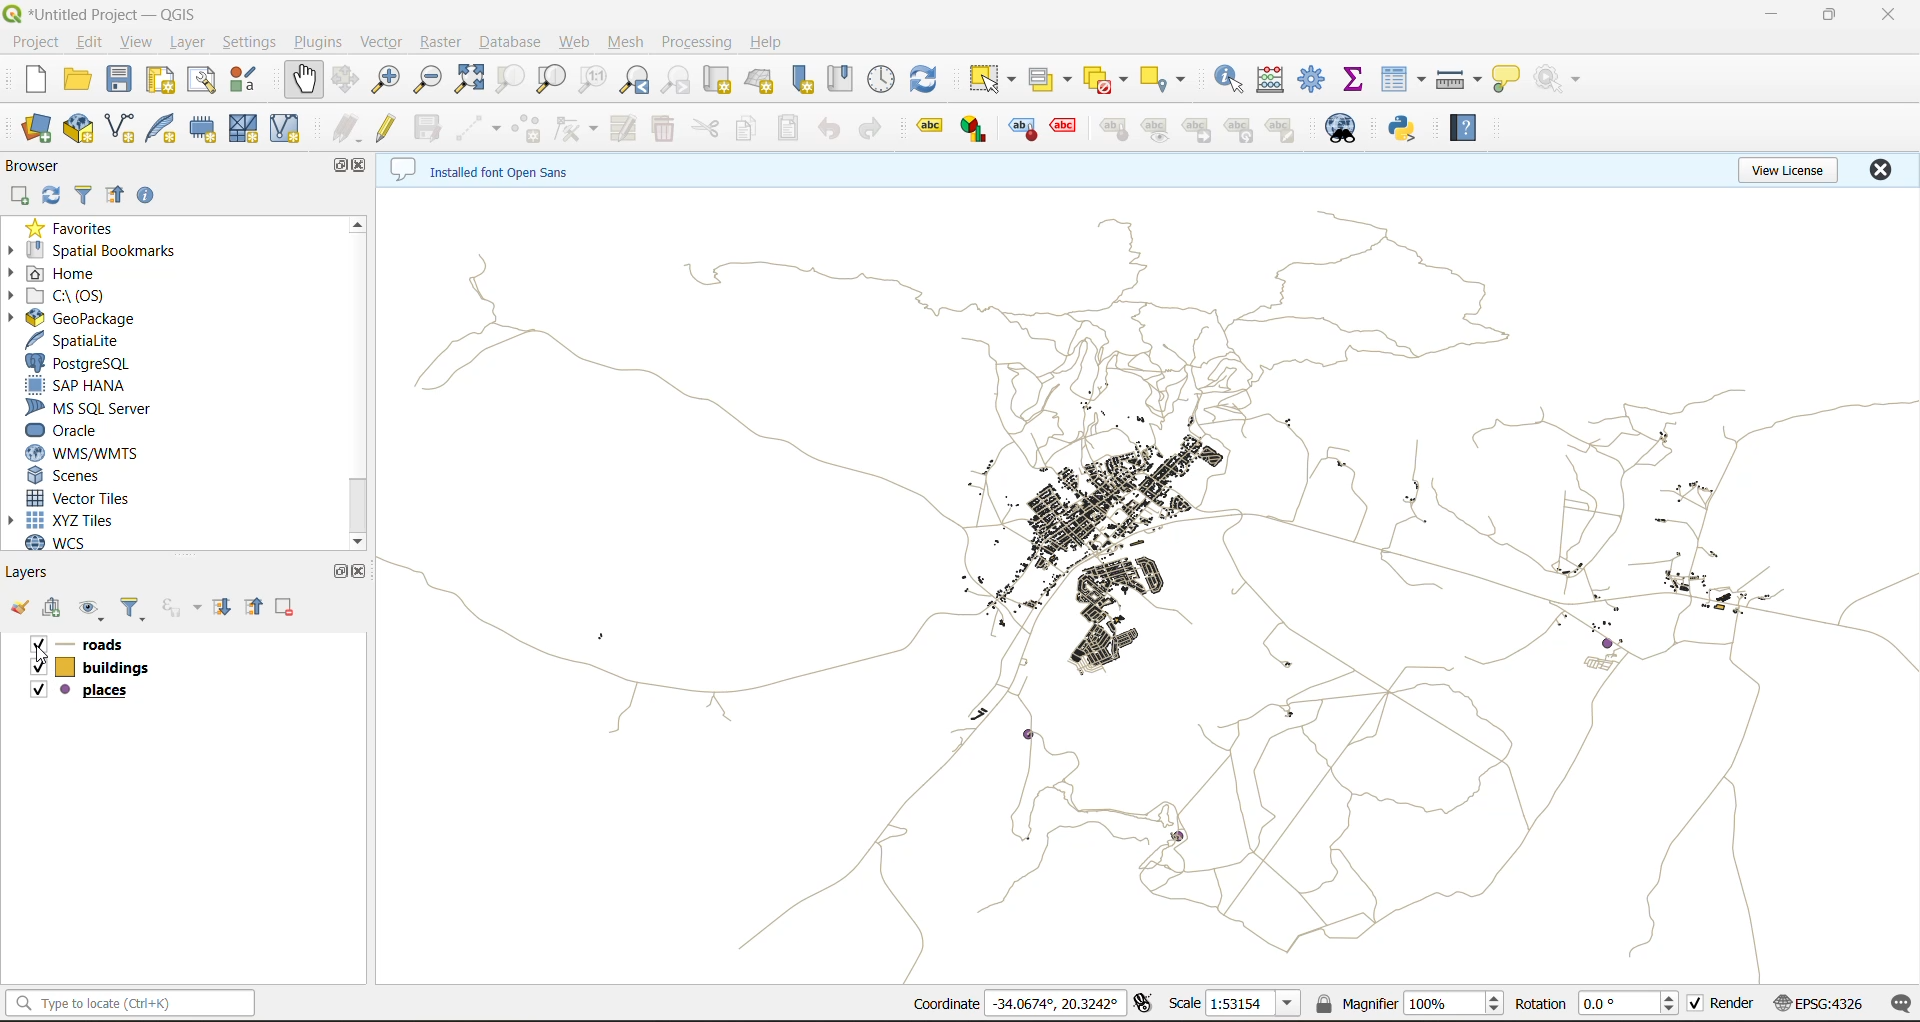 Image resolution: width=1920 pixels, height=1022 pixels. I want to click on new spatialite, so click(165, 129).